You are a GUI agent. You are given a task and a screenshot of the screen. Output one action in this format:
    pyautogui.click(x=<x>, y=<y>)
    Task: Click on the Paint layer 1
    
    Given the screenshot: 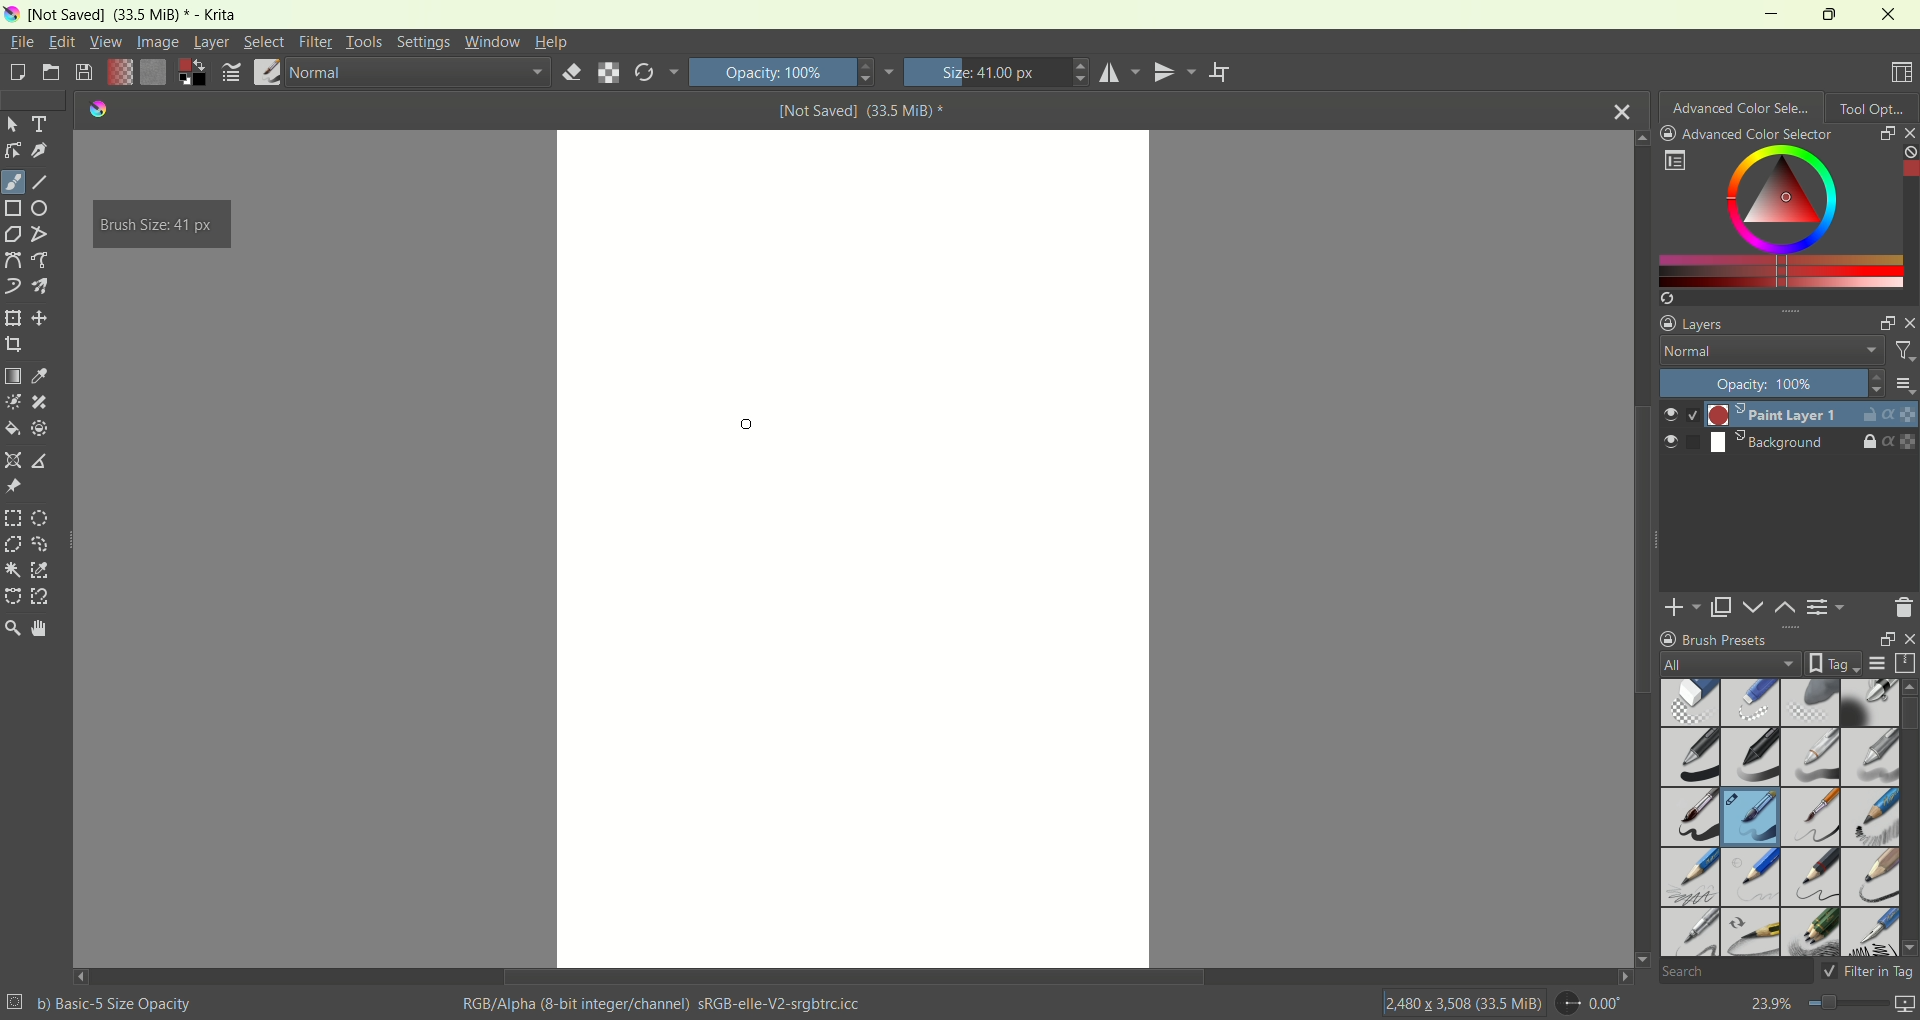 What is the action you would take?
    pyautogui.click(x=1750, y=414)
    